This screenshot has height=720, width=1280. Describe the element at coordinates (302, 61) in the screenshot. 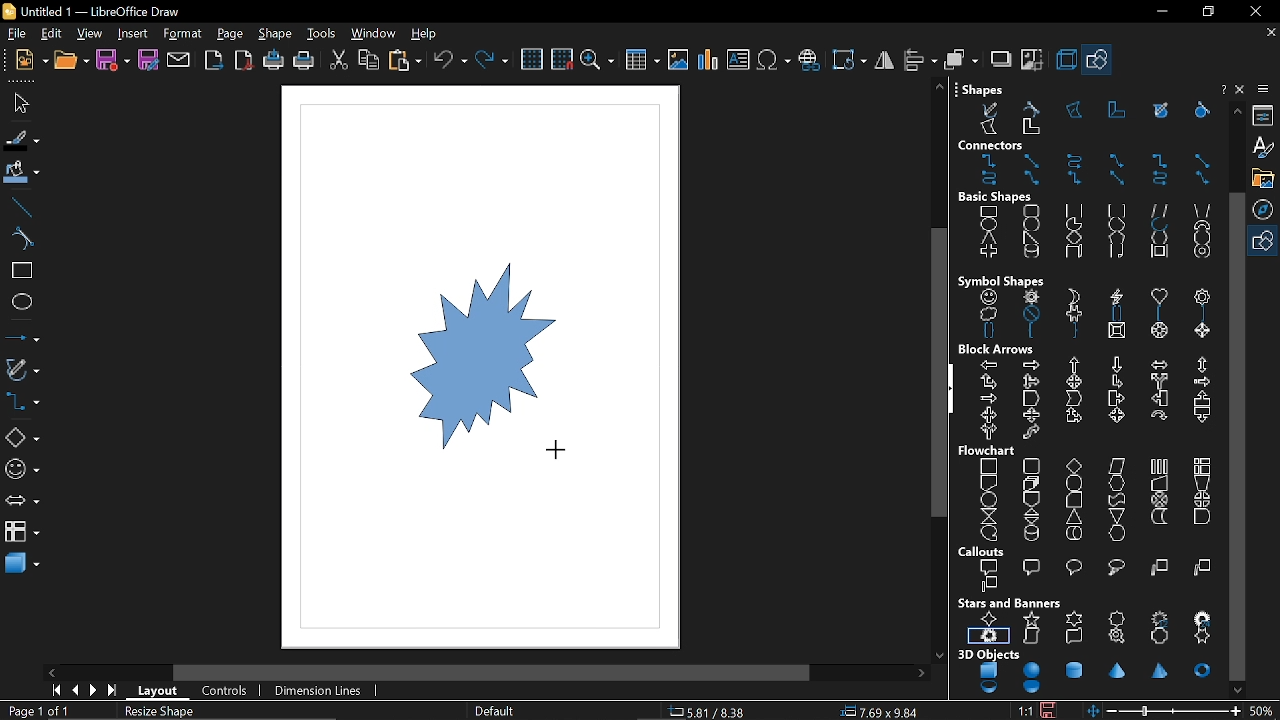

I see `print` at that location.